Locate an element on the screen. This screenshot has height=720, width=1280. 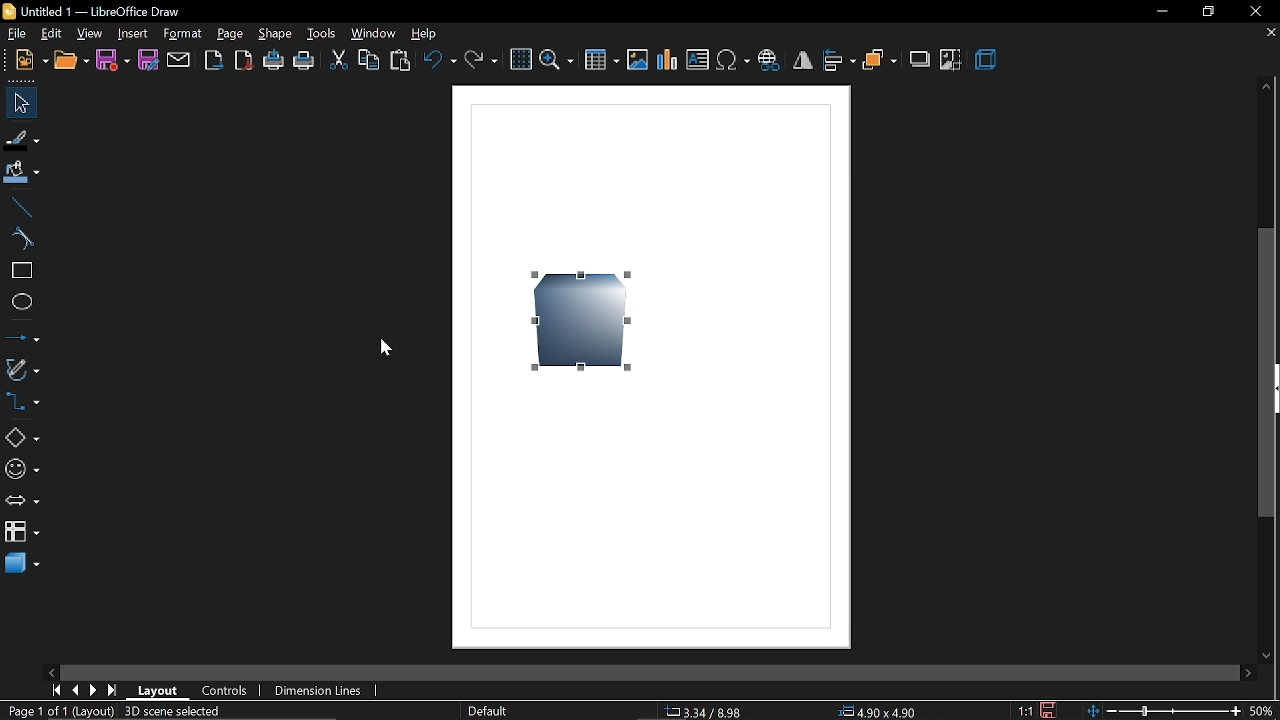
current zoom is located at coordinates (1263, 711).